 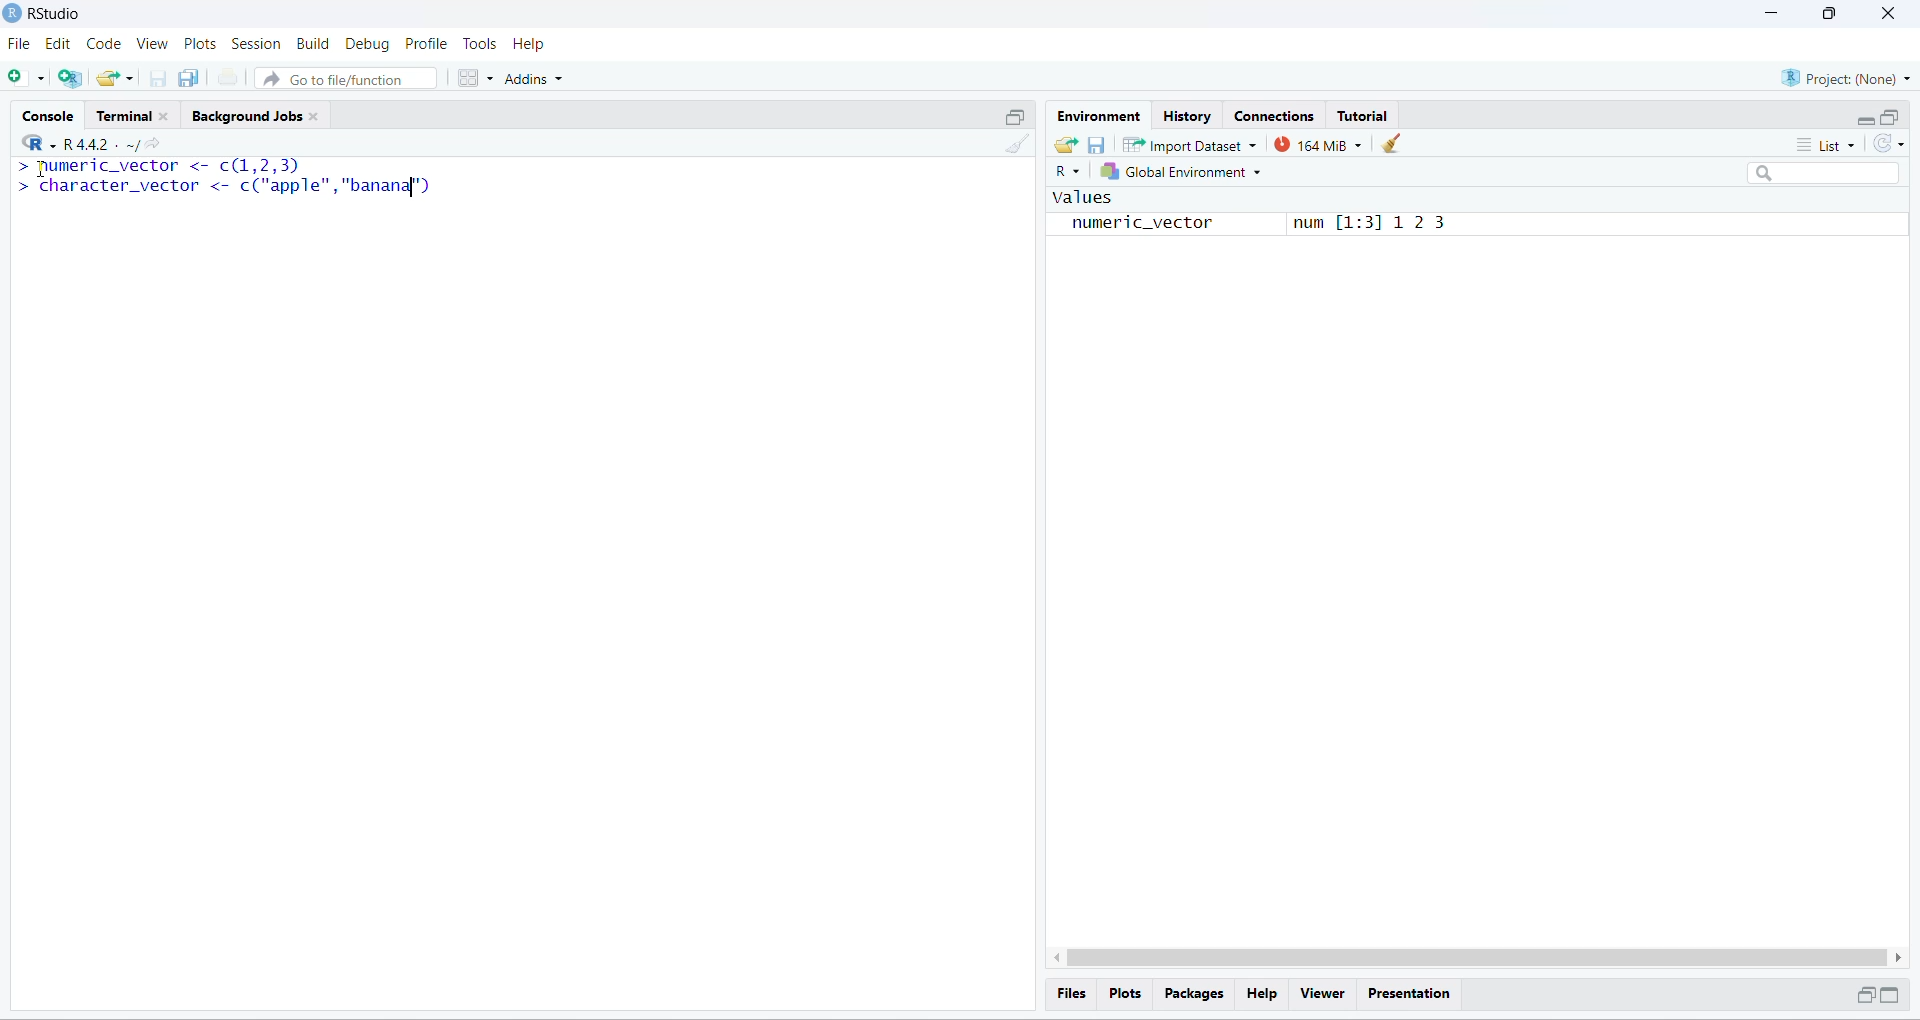 What do you see at coordinates (102, 44) in the screenshot?
I see `Code` at bounding box center [102, 44].